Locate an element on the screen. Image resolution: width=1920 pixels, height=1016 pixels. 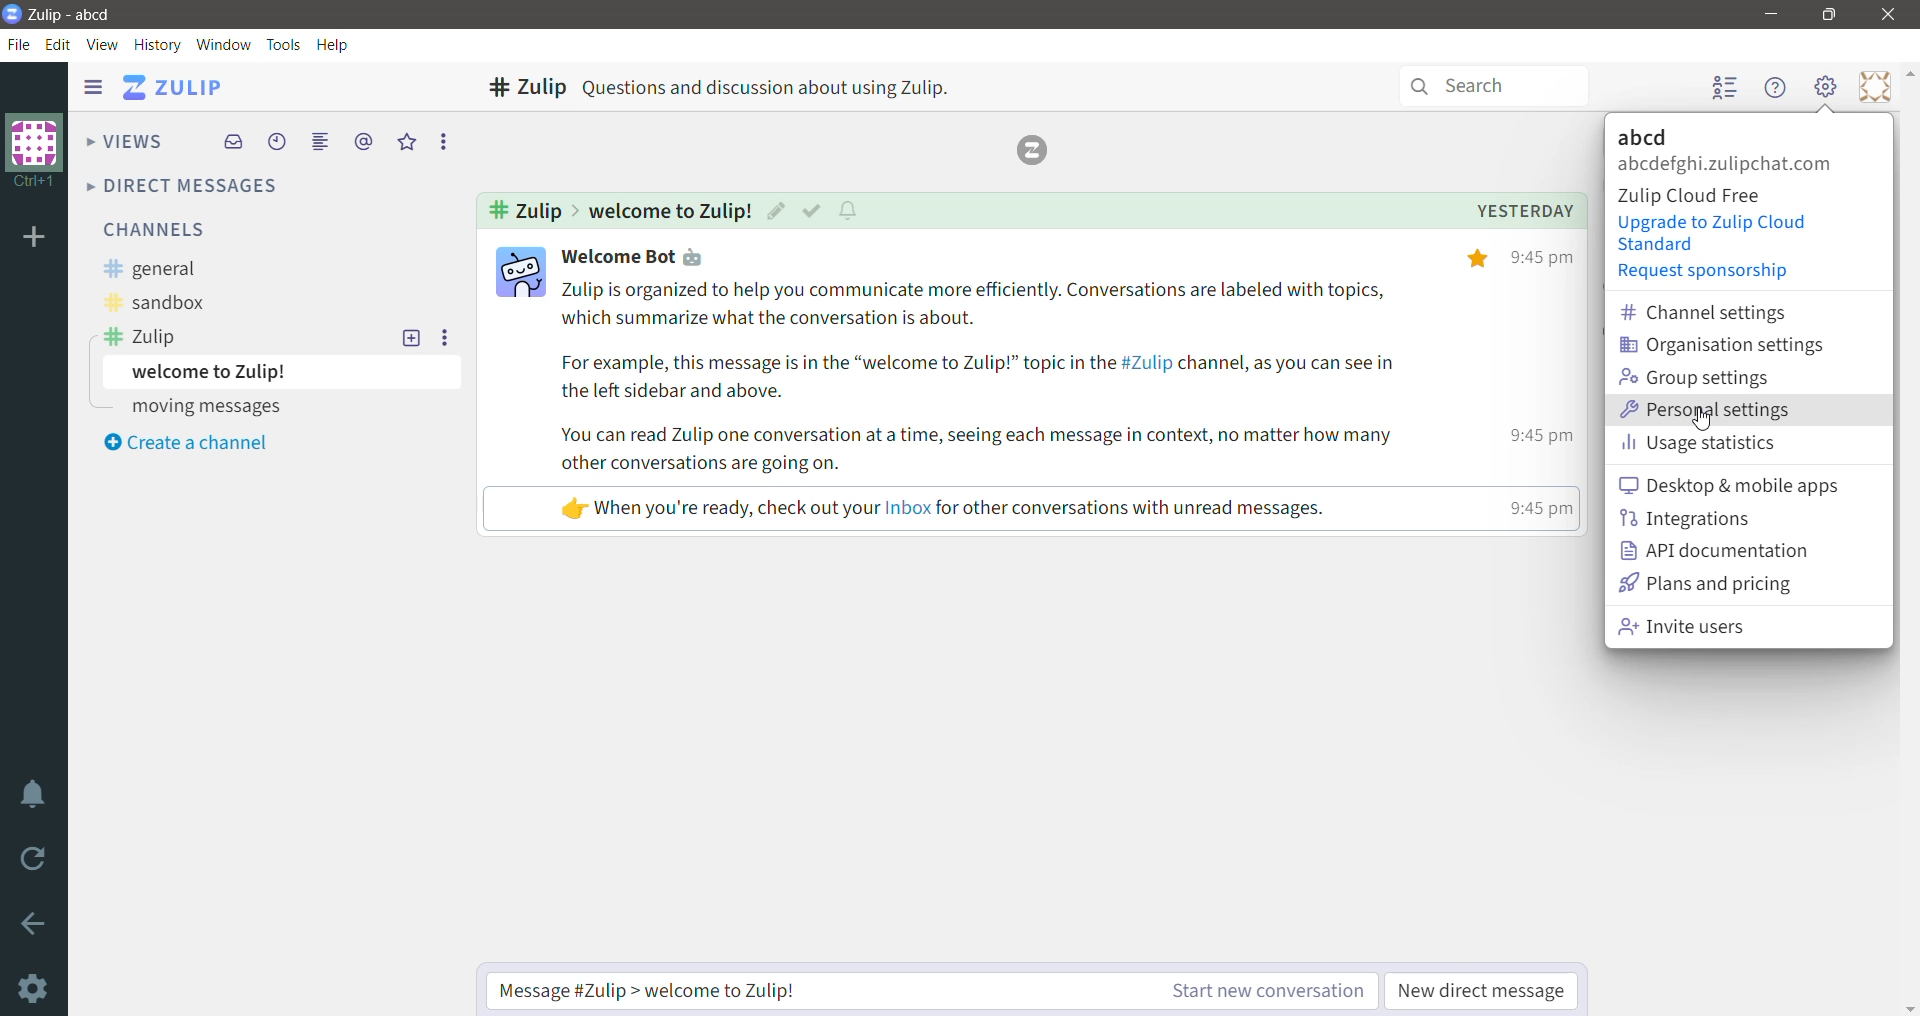
Edit Topic is located at coordinates (776, 209).